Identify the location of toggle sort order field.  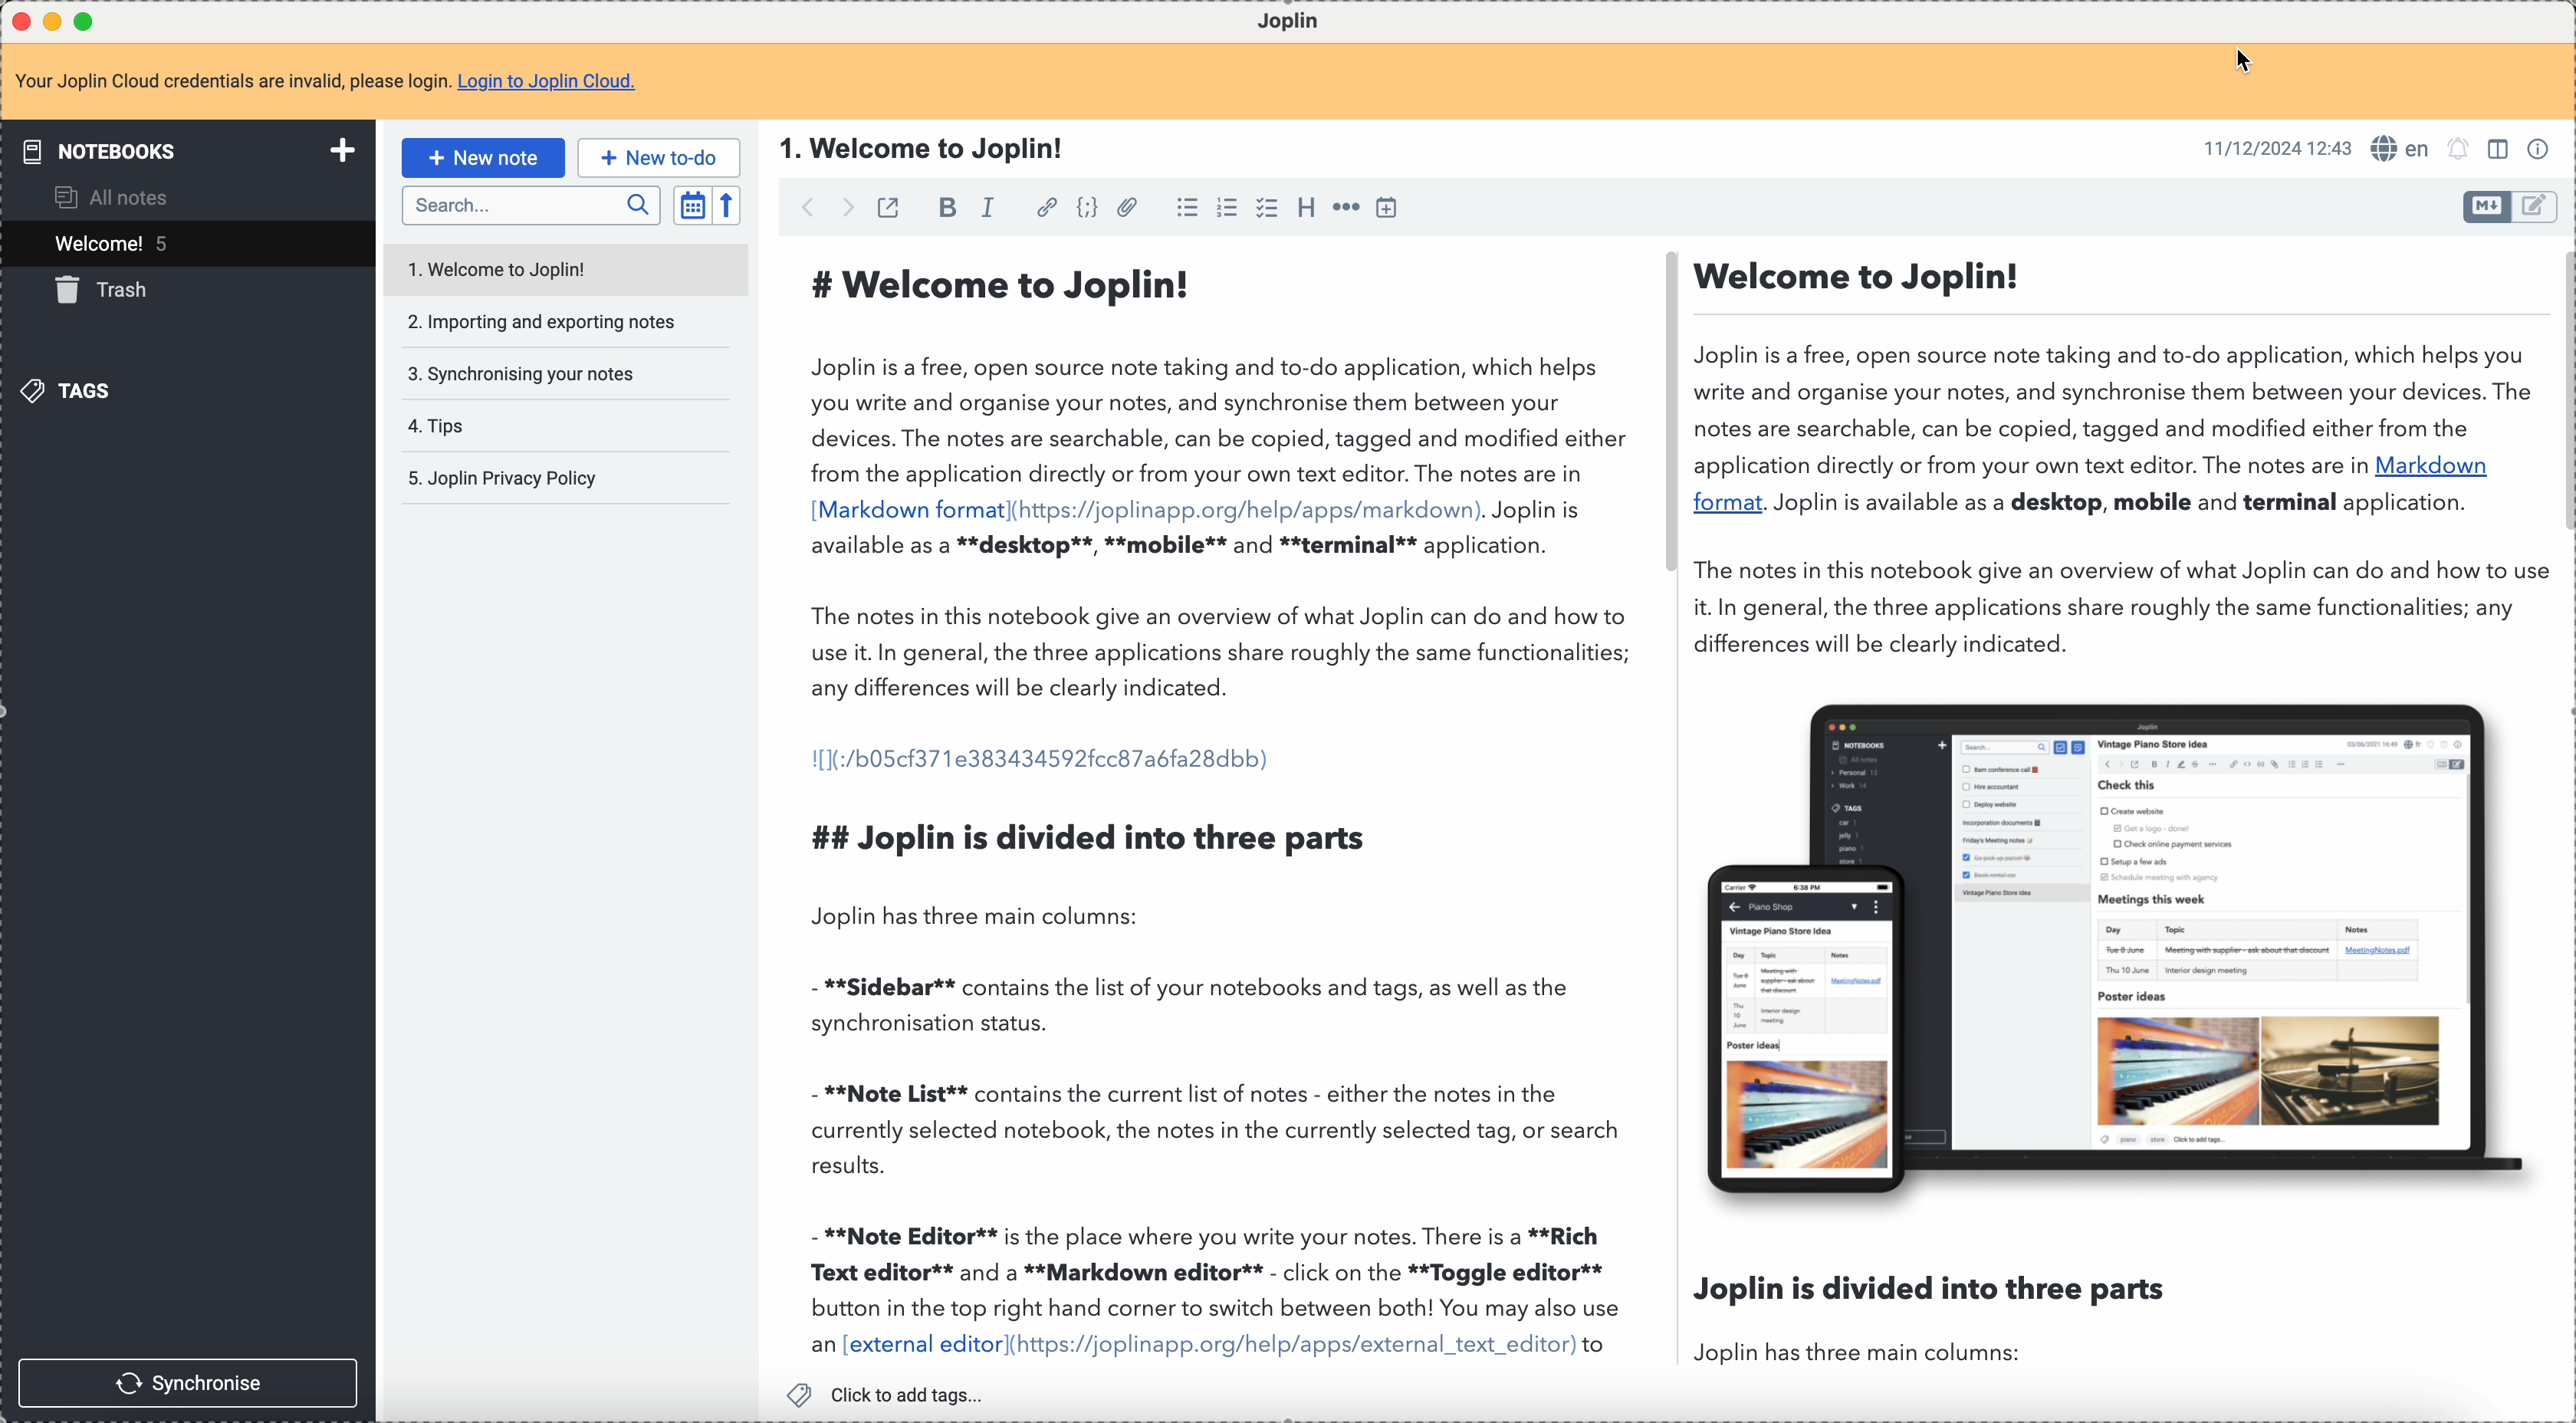
(692, 204).